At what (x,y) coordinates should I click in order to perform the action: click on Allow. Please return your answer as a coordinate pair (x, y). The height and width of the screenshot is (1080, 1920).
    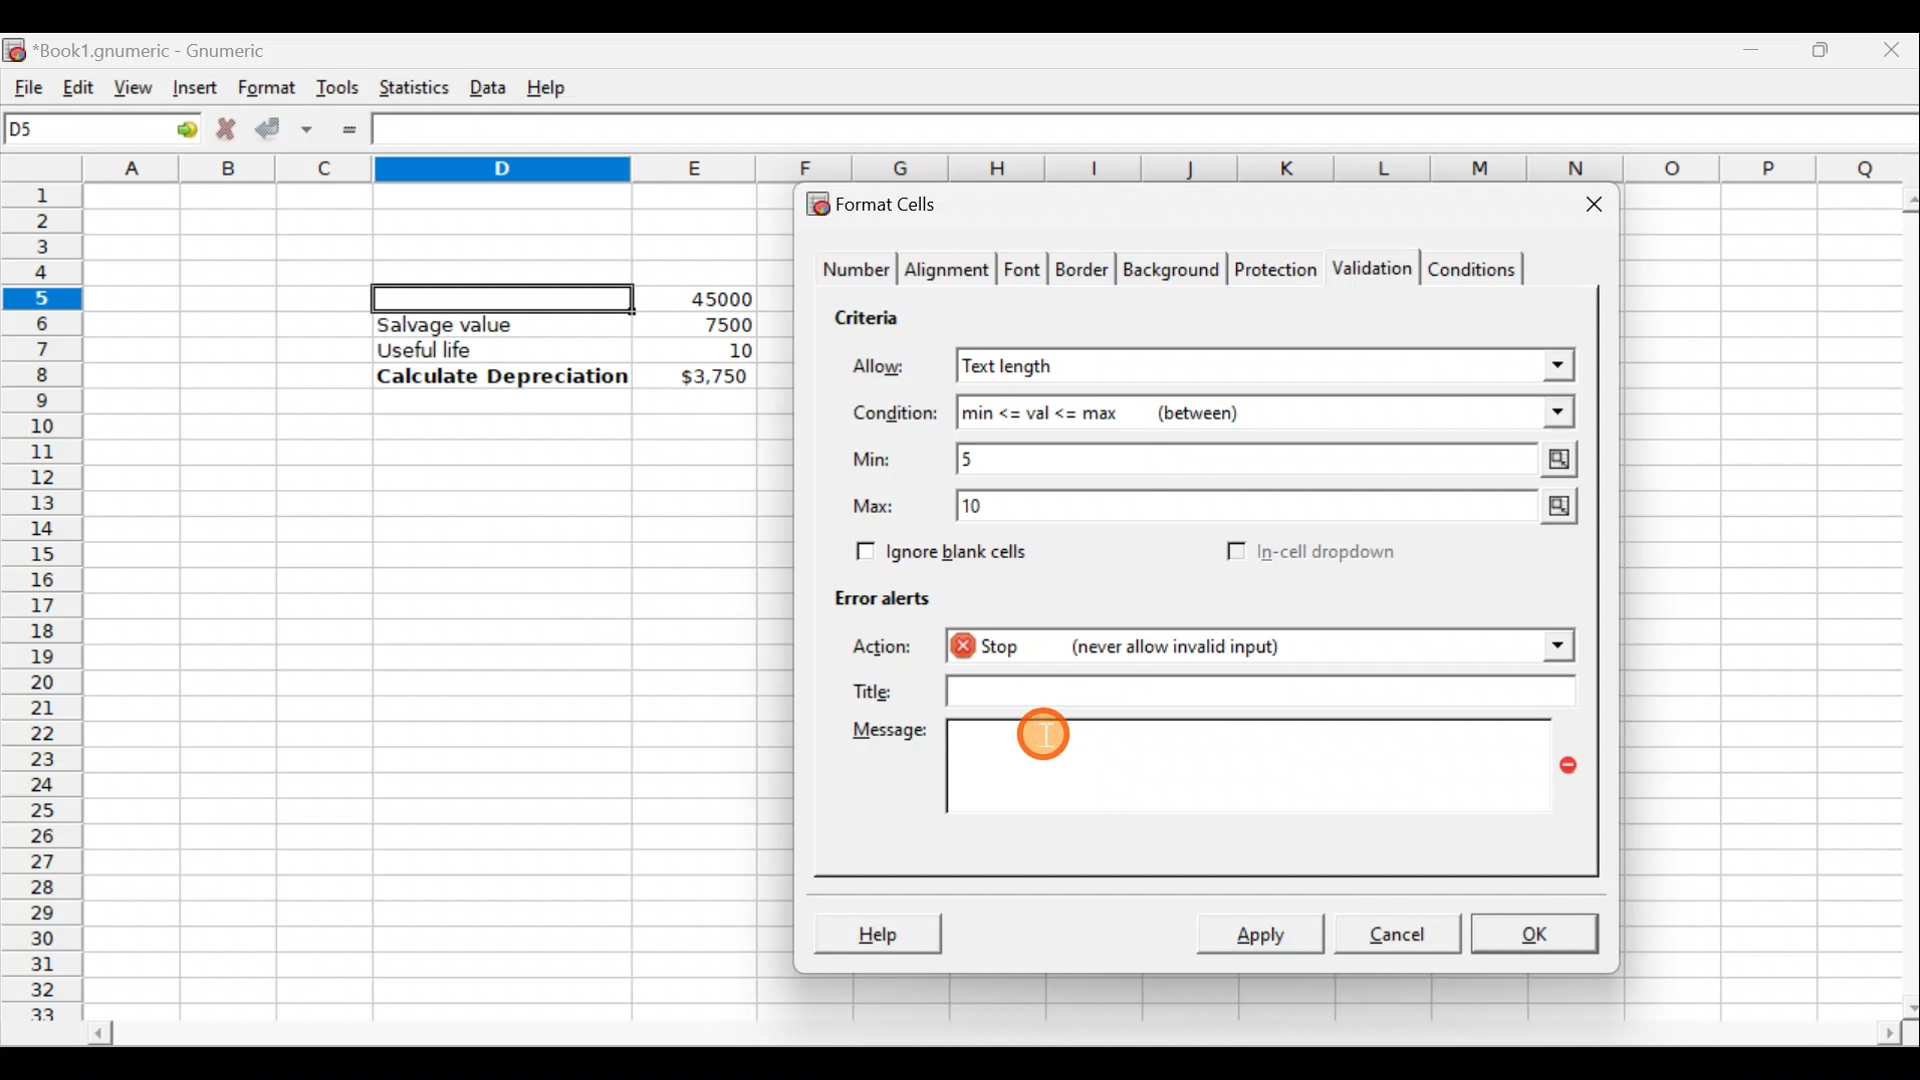
    Looking at the image, I should click on (893, 369).